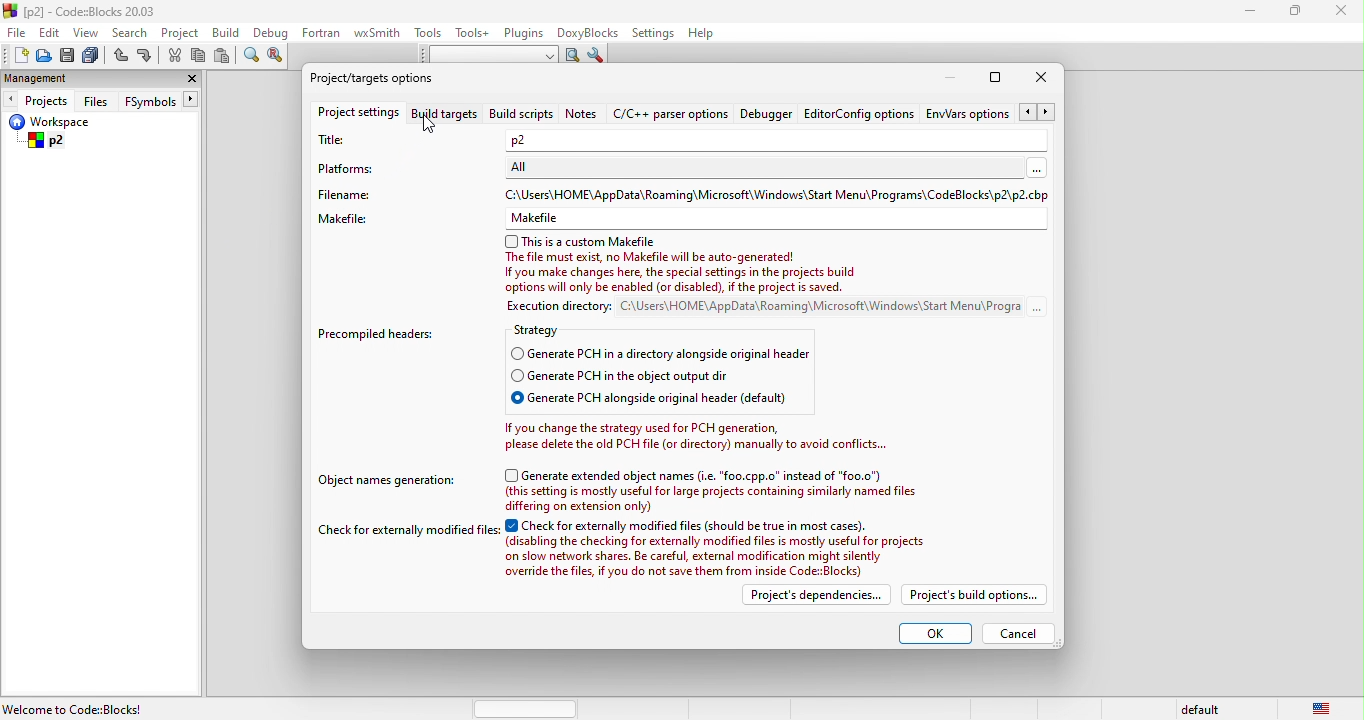 The width and height of the screenshot is (1364, 720). I want to click on maximize, so click(995, 77).